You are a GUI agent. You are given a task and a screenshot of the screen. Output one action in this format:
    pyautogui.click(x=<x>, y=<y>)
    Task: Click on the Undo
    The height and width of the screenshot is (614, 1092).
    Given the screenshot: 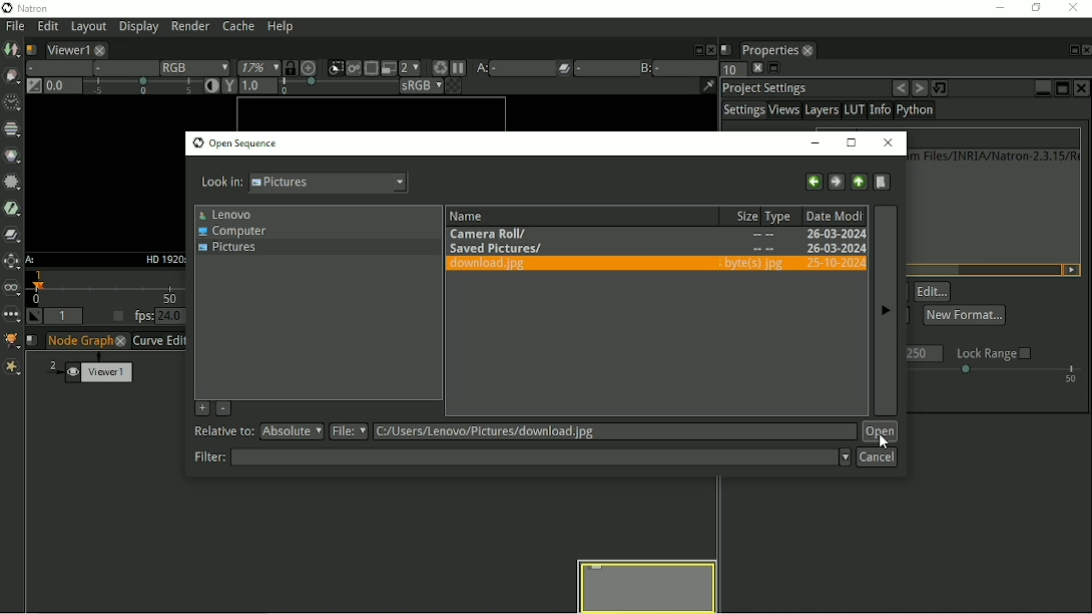 What is the action you would take?
    pyautogui.click(x=900, y=88)
    